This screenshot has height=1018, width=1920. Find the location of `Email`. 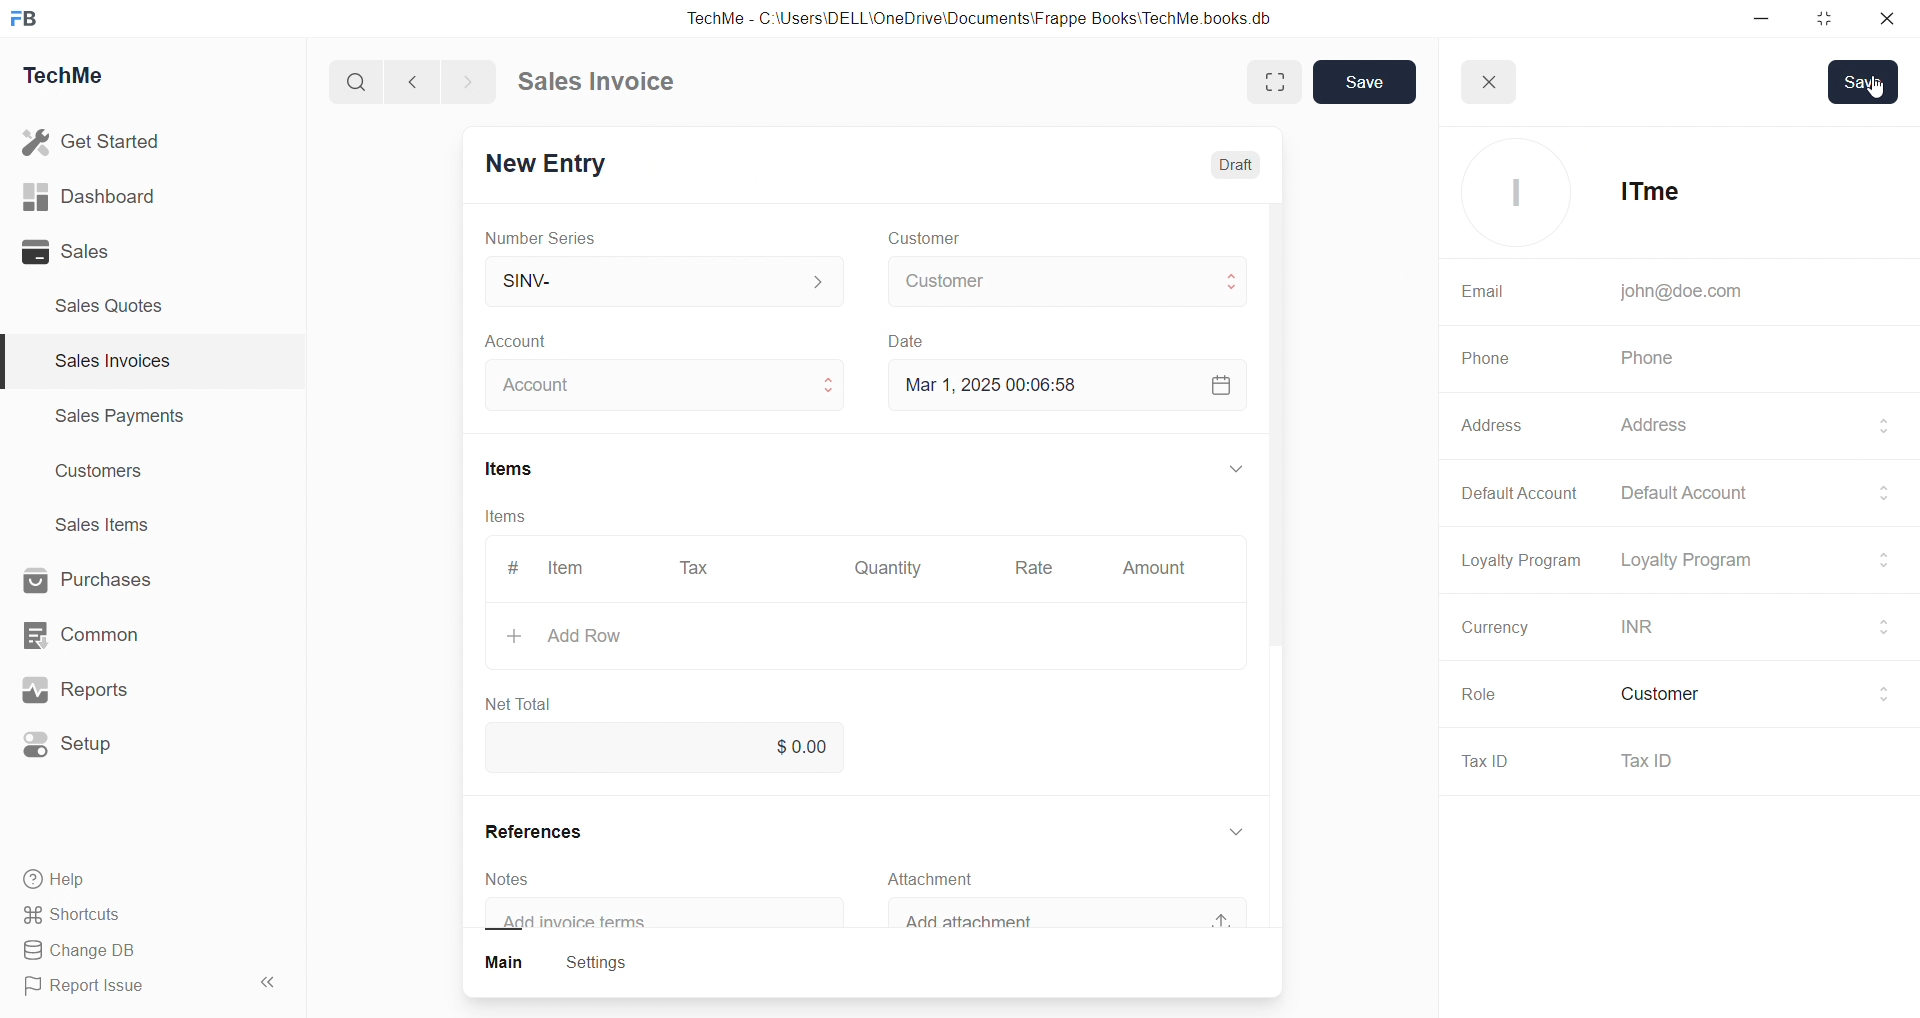

Email is located at coordinates (1475, 289).